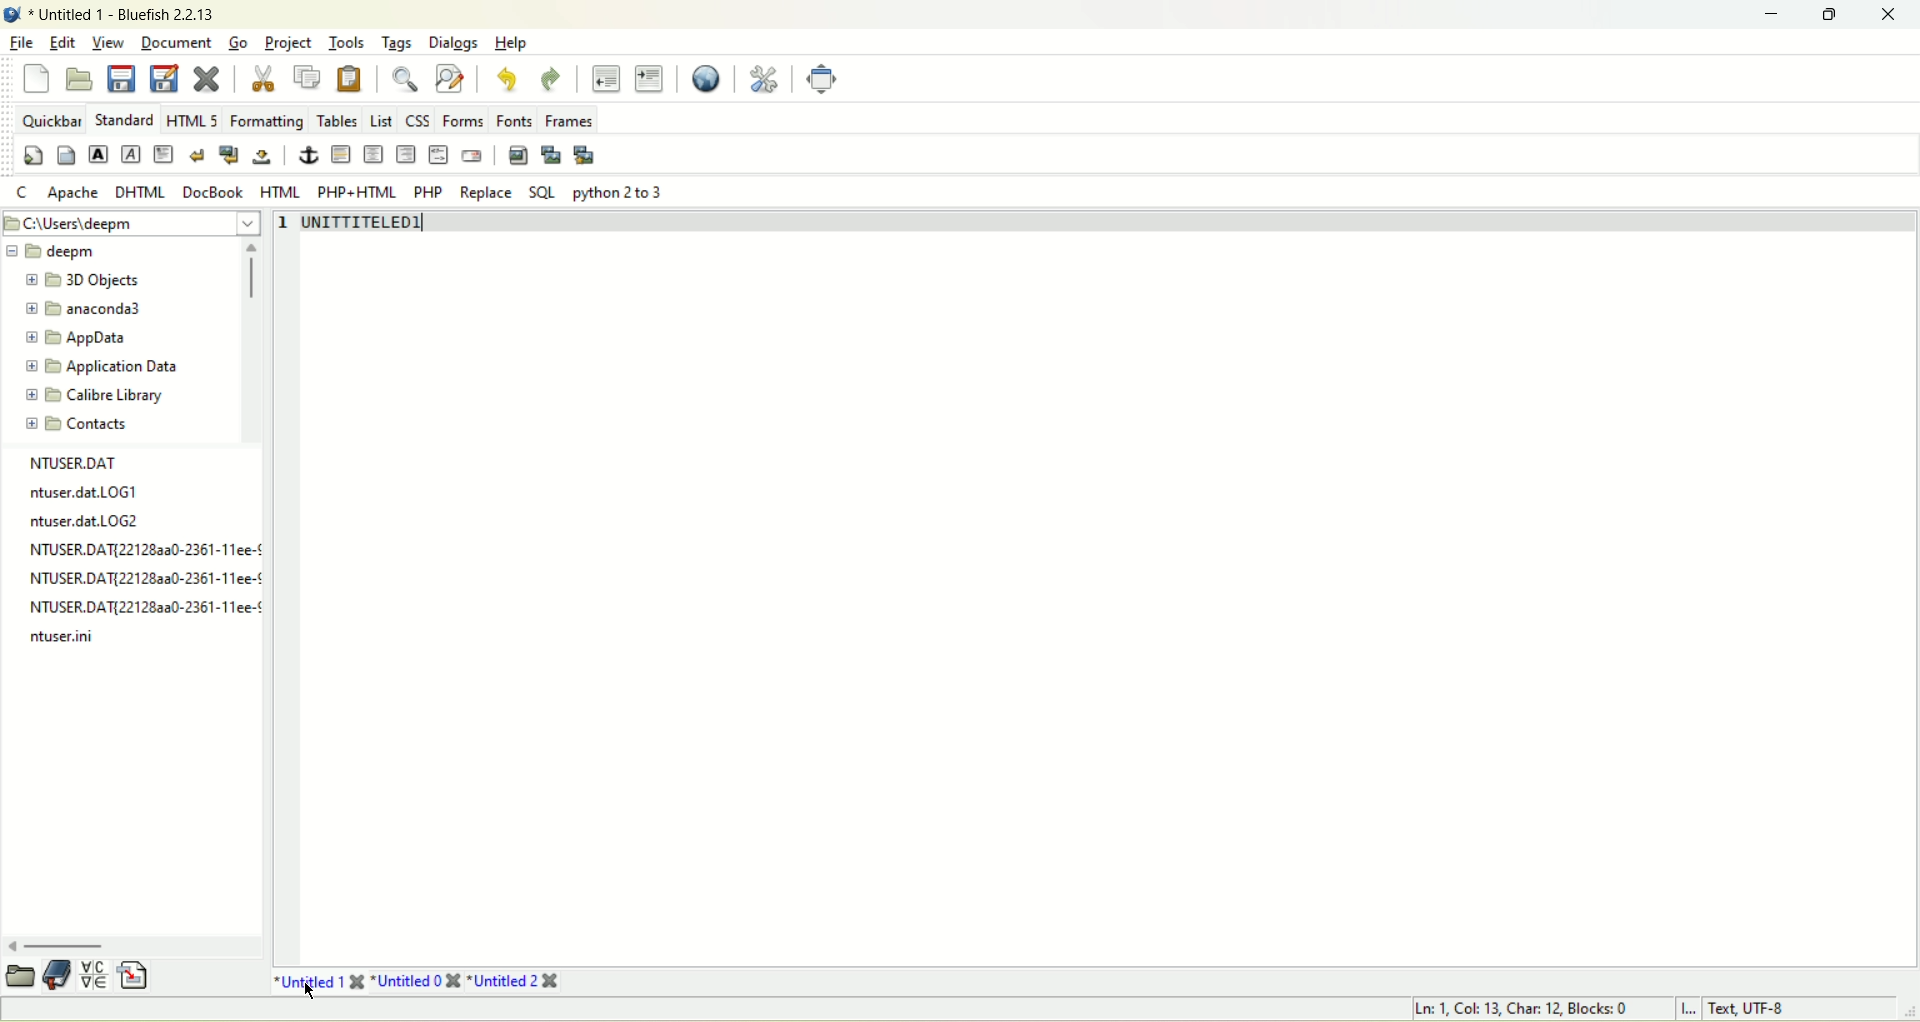 Image resolution: width=1920 pixels, height=1022 pixels. Describe the element at coordinates (466, 117) in the screenshot. I see `Forms ` at that location.